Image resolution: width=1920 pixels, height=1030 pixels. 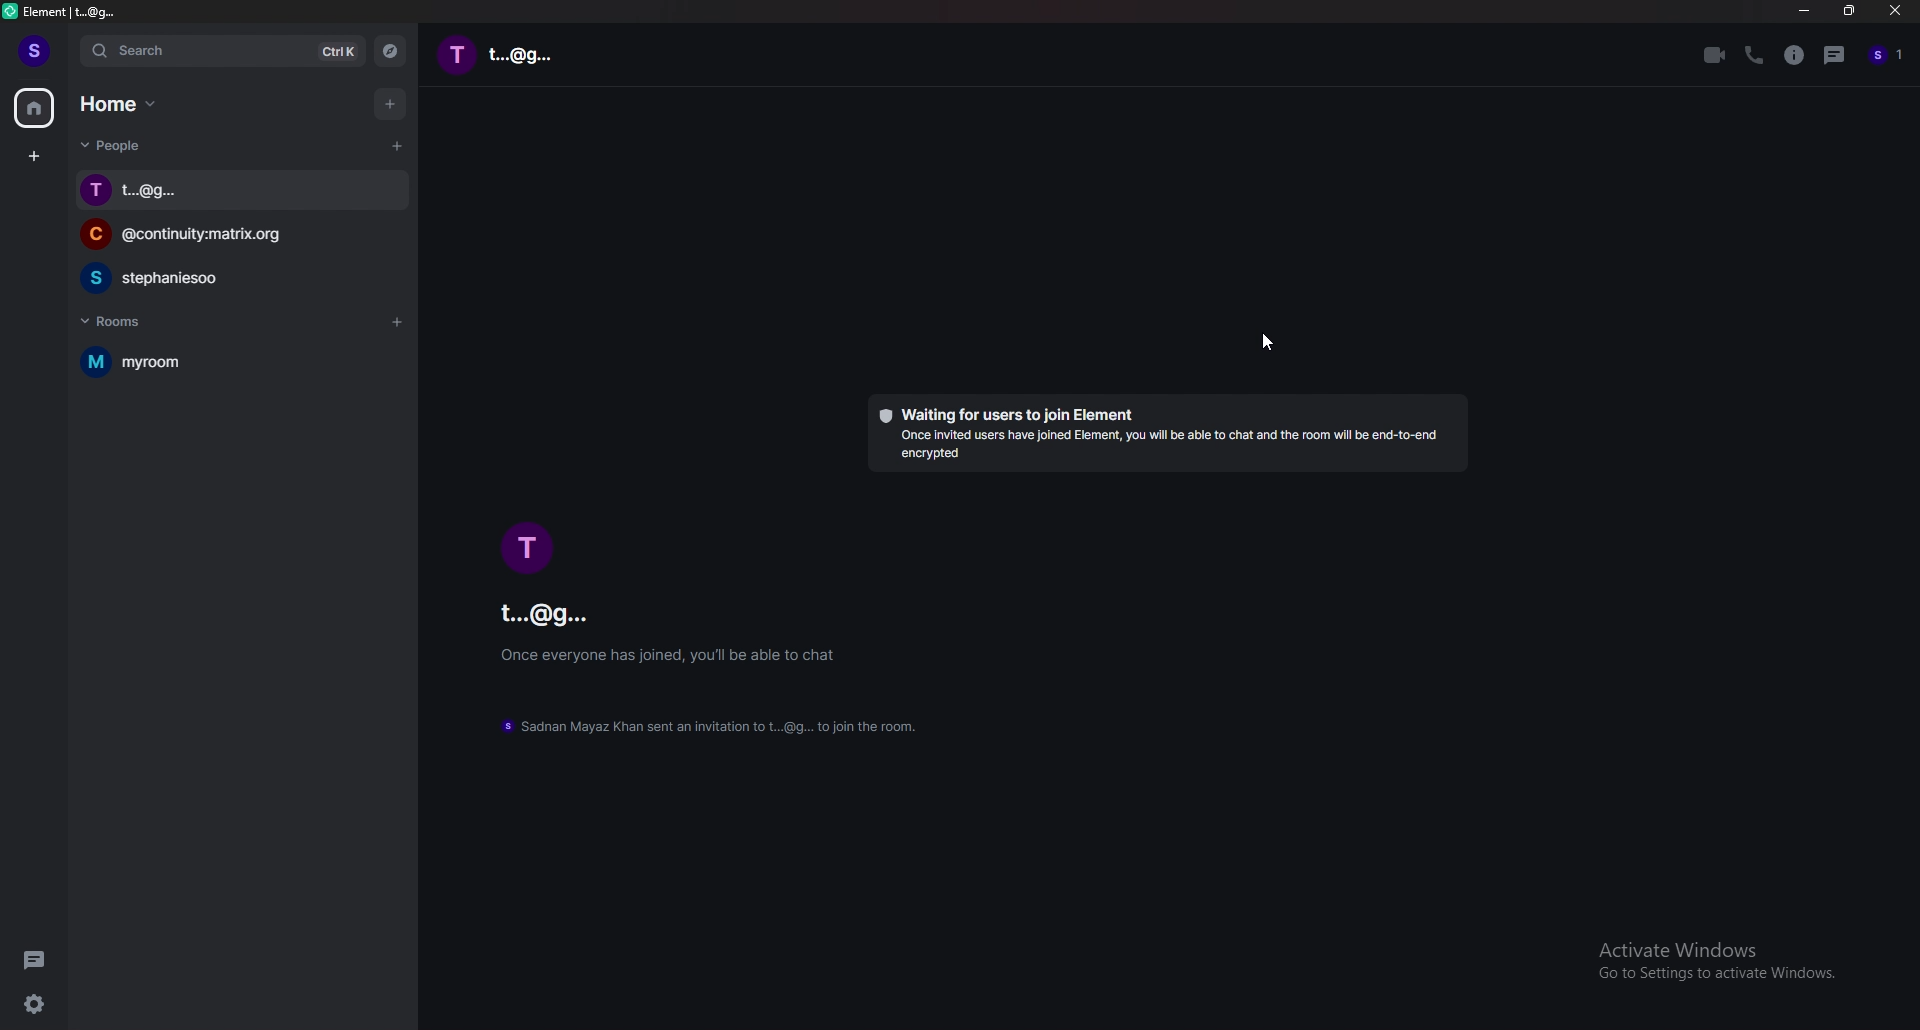 I want to click on info, so click(x=674, y=655).